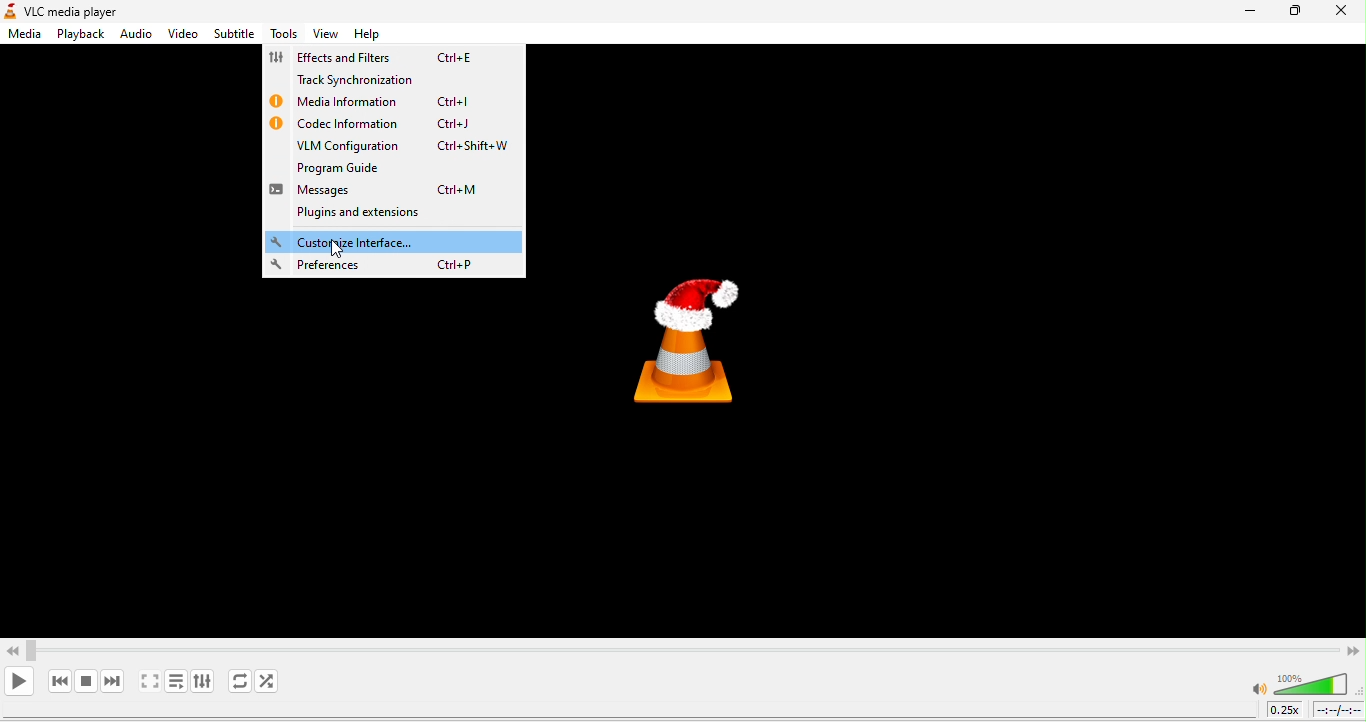  What do you see at coordinates (58, 681) in the screenshot?
I see `previous media` at bounding box center [58, 681].